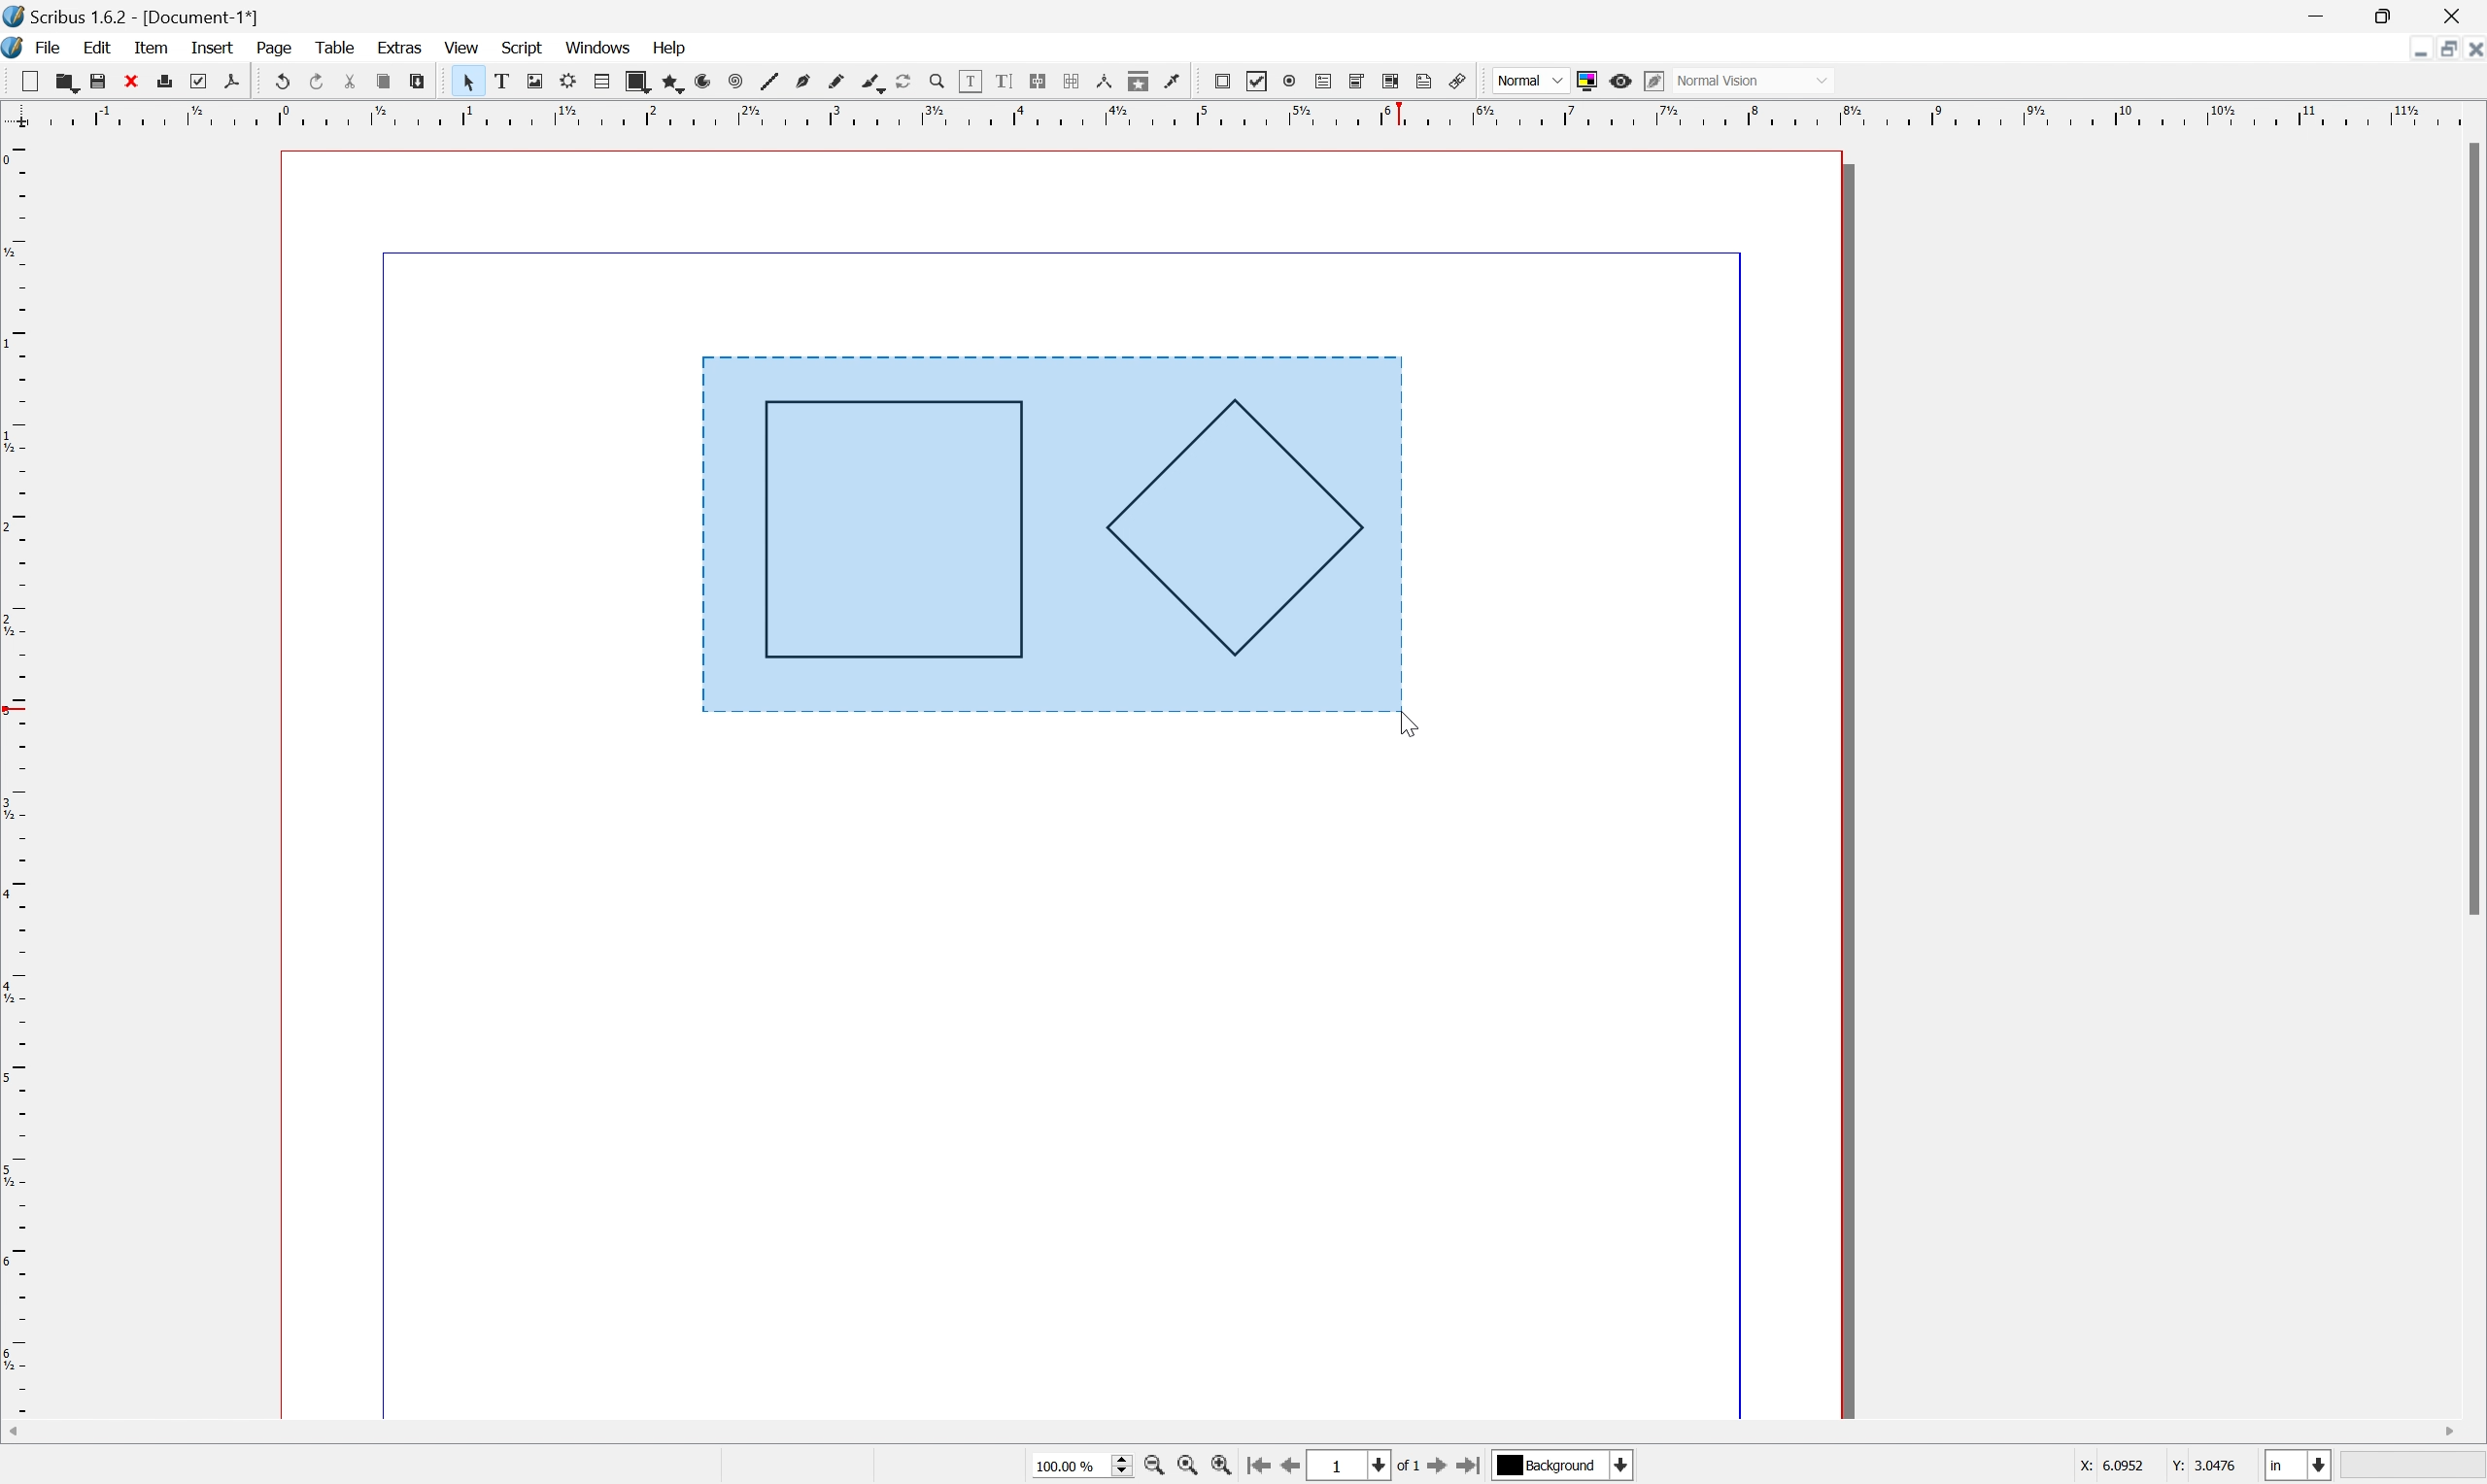 The height and width of the screenshot is (1484, 2487). Describe the element at coordinates (100, 48) in the screenshot. I see `edit` at that location.